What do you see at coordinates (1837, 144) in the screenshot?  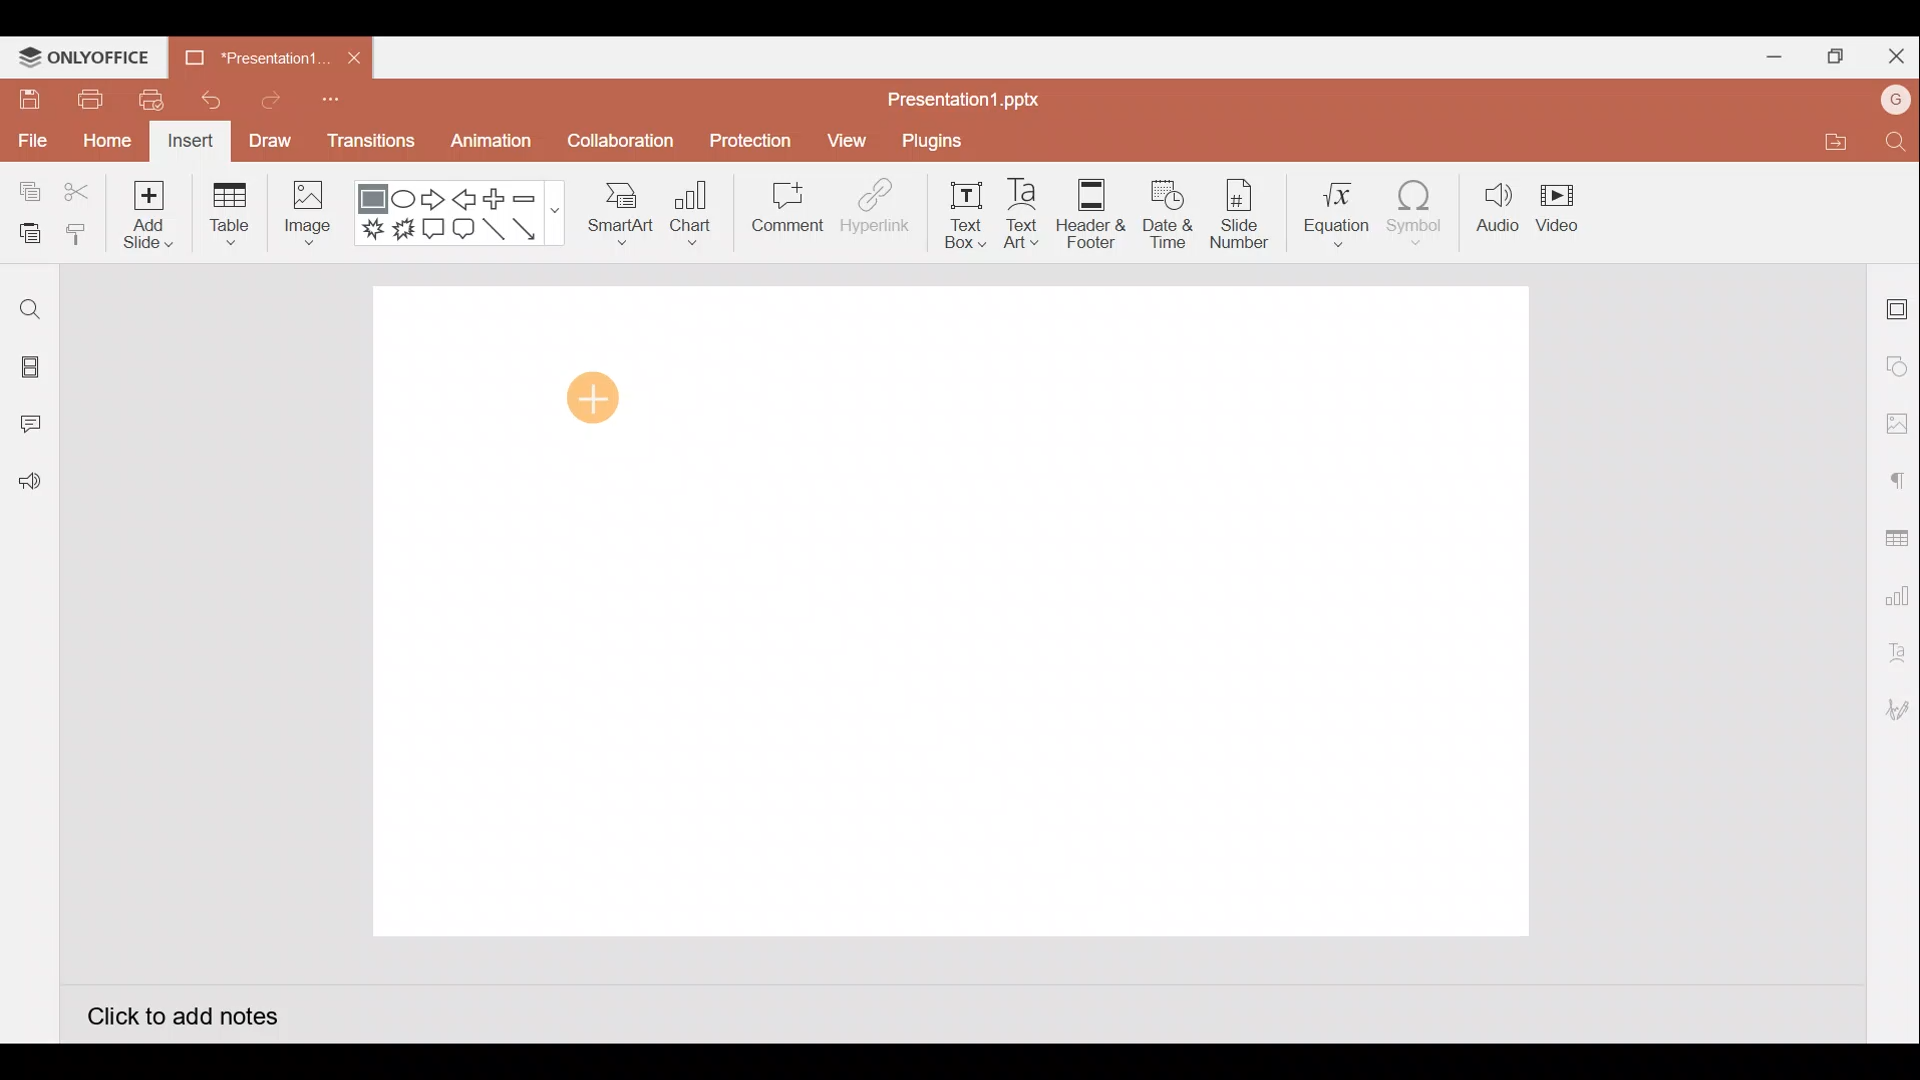 I see `Open file location` at bounding box center [1837, 144].